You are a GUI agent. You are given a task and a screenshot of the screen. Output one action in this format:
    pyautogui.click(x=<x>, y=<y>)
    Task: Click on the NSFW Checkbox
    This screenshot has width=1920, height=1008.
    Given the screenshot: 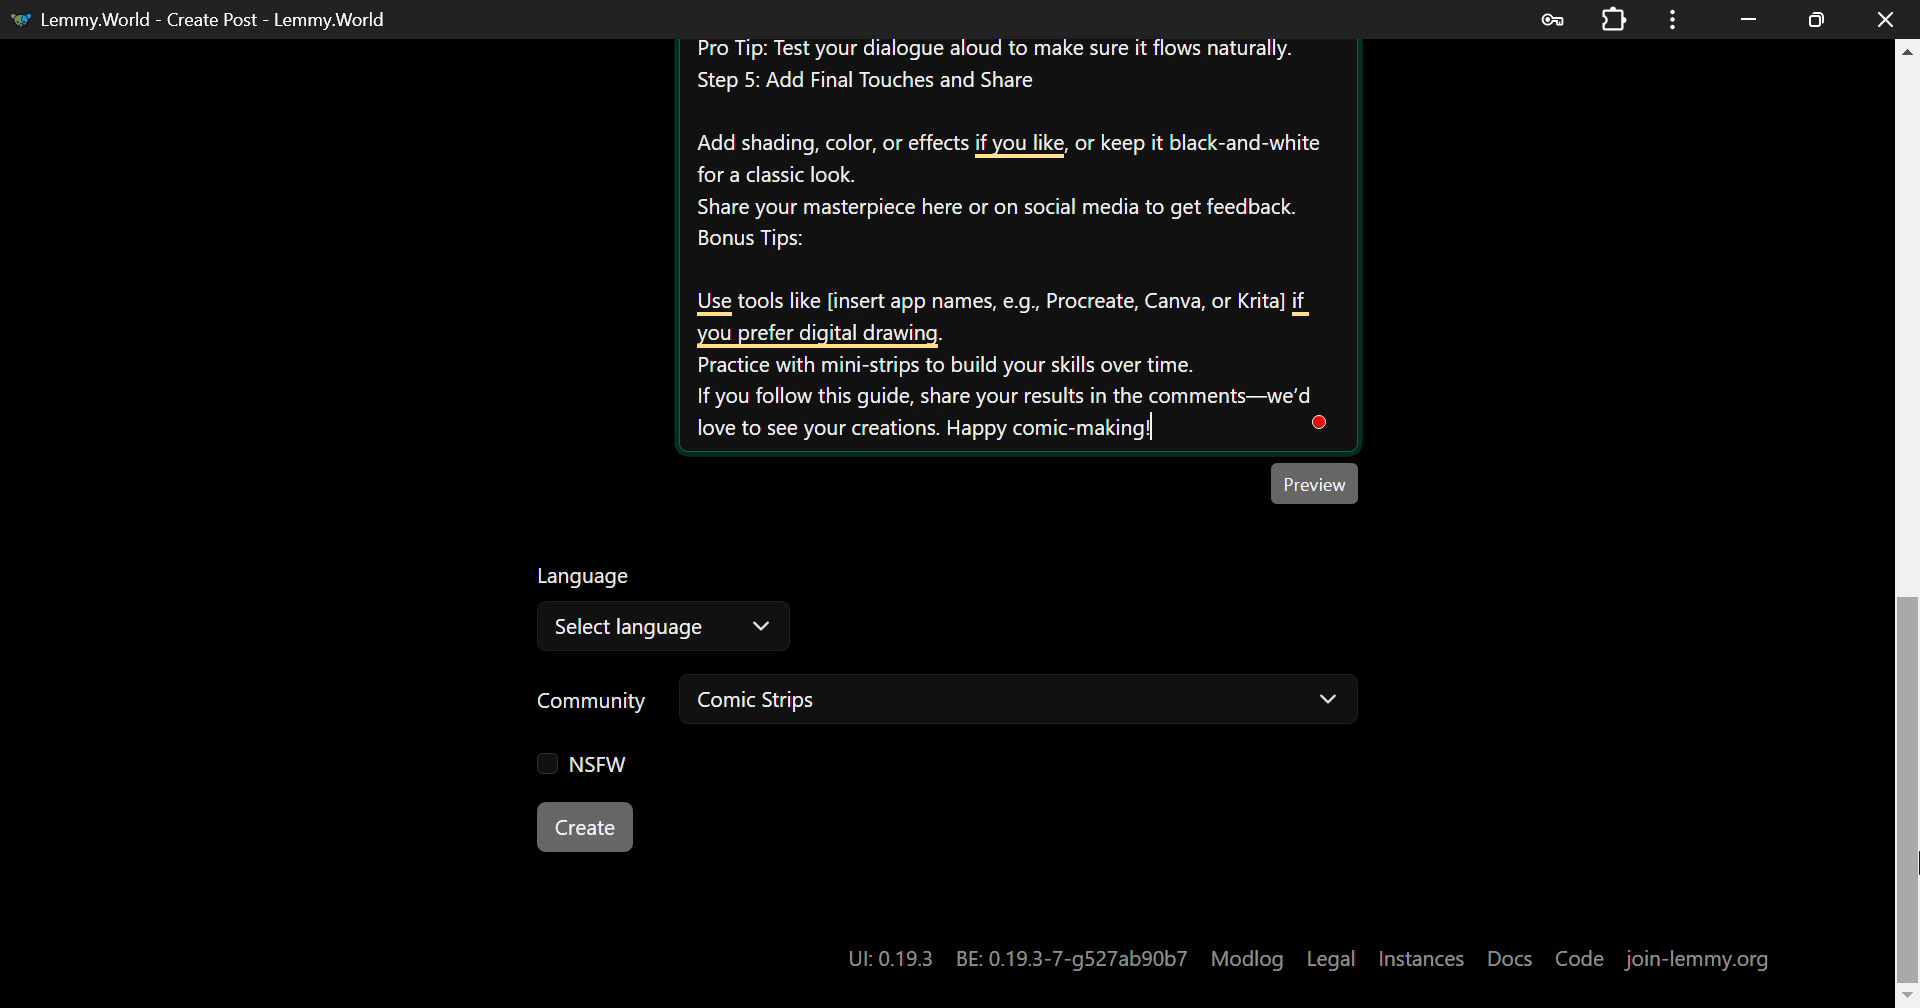 What is the action you would take?
    pyautogui.click(x=587, y=764)
    